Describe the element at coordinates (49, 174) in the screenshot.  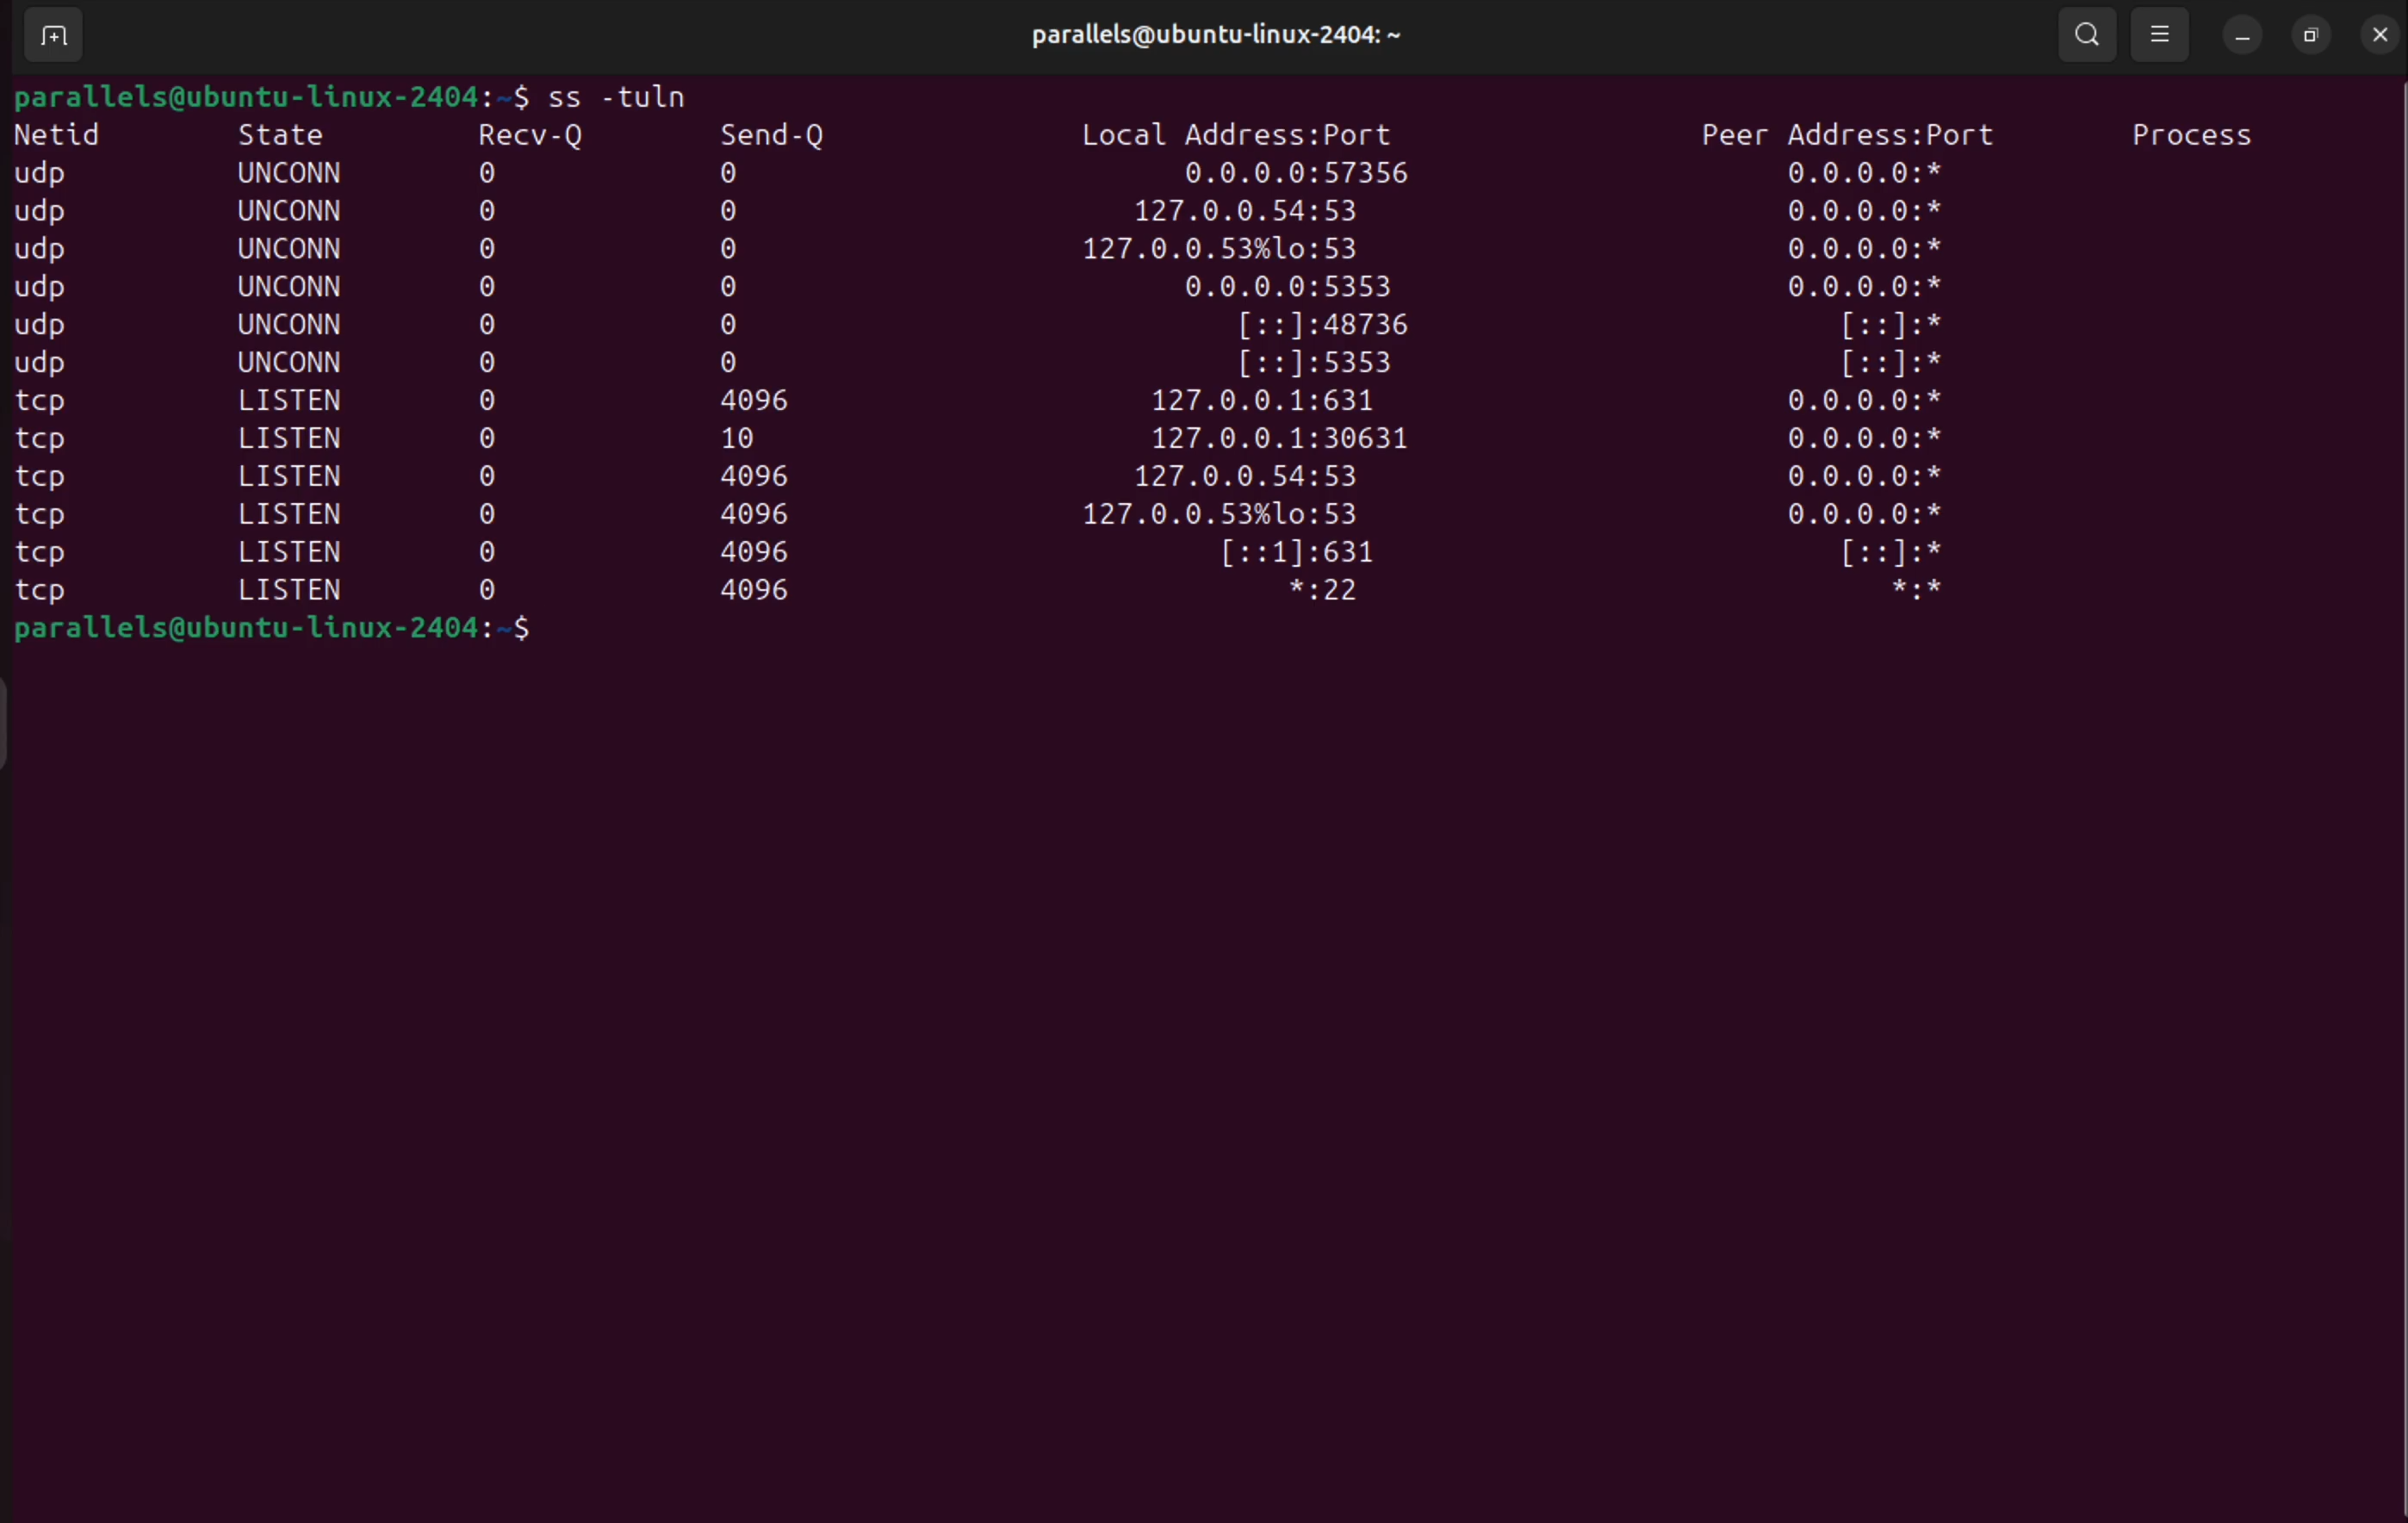
I see `udp` at that location.